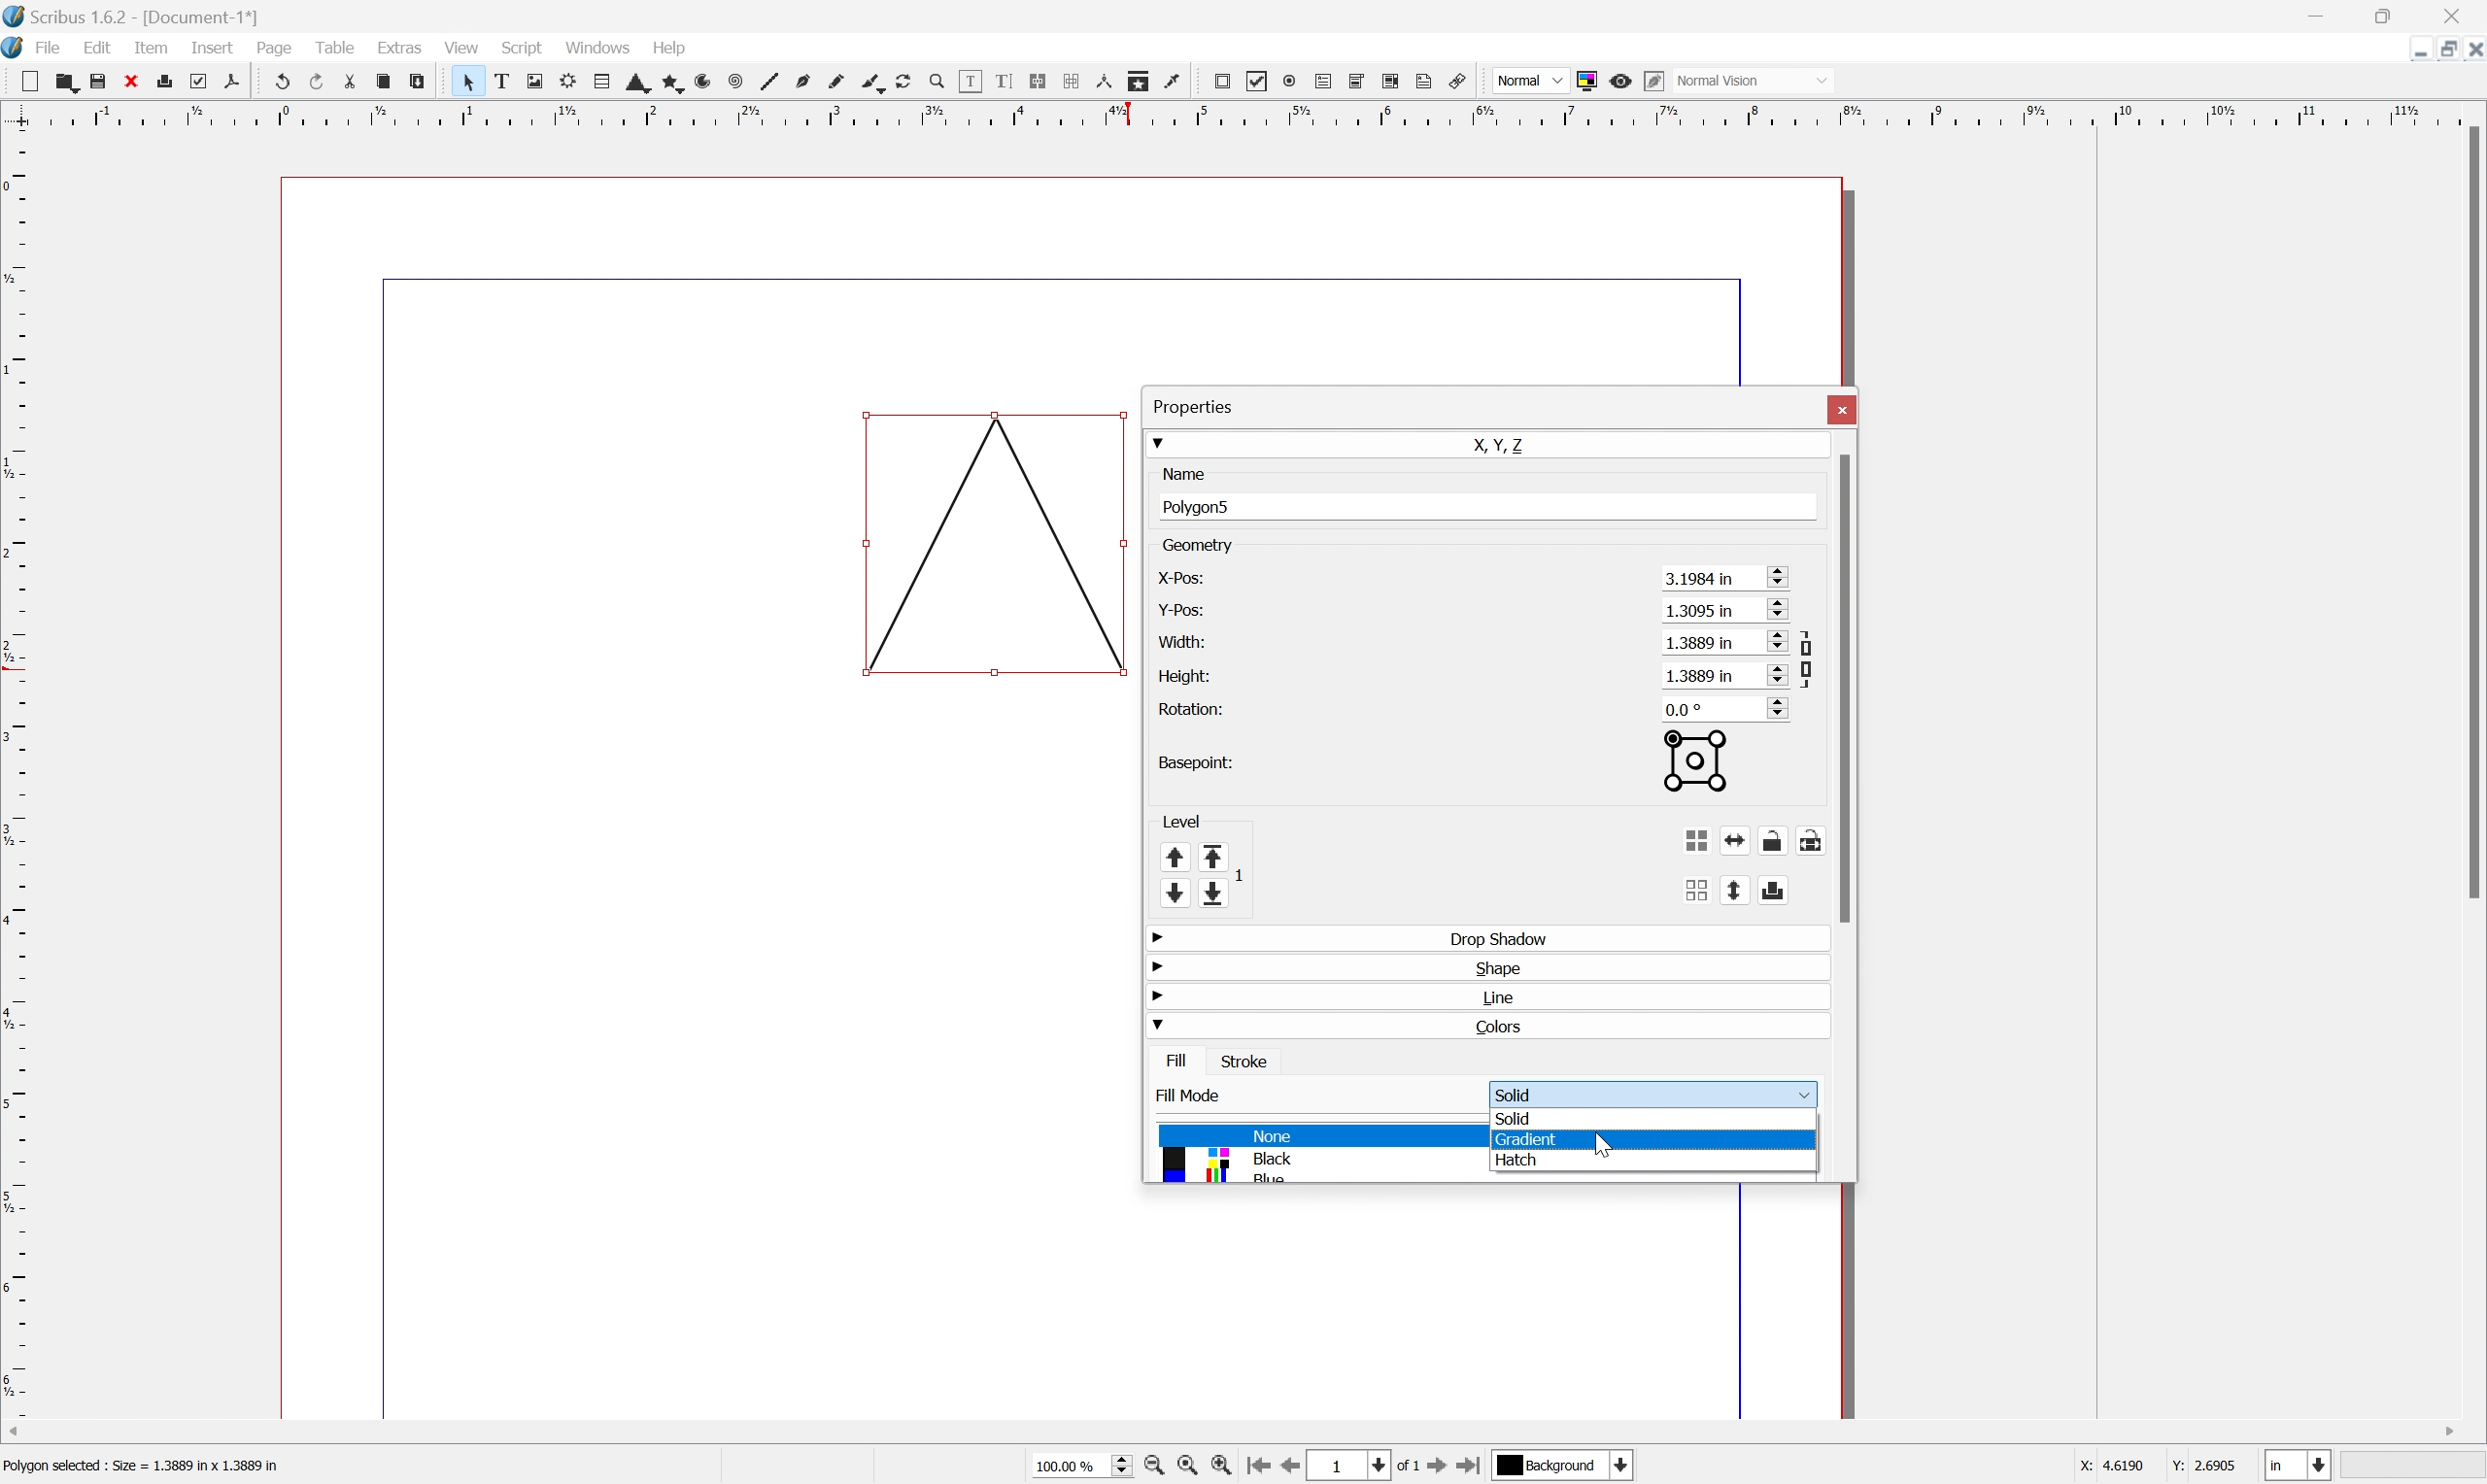 The height and width of the screenshot is (1484, 2487). Describe the element at coordinates (568, 83) in the screenshot. I see `Render frame` at that location.